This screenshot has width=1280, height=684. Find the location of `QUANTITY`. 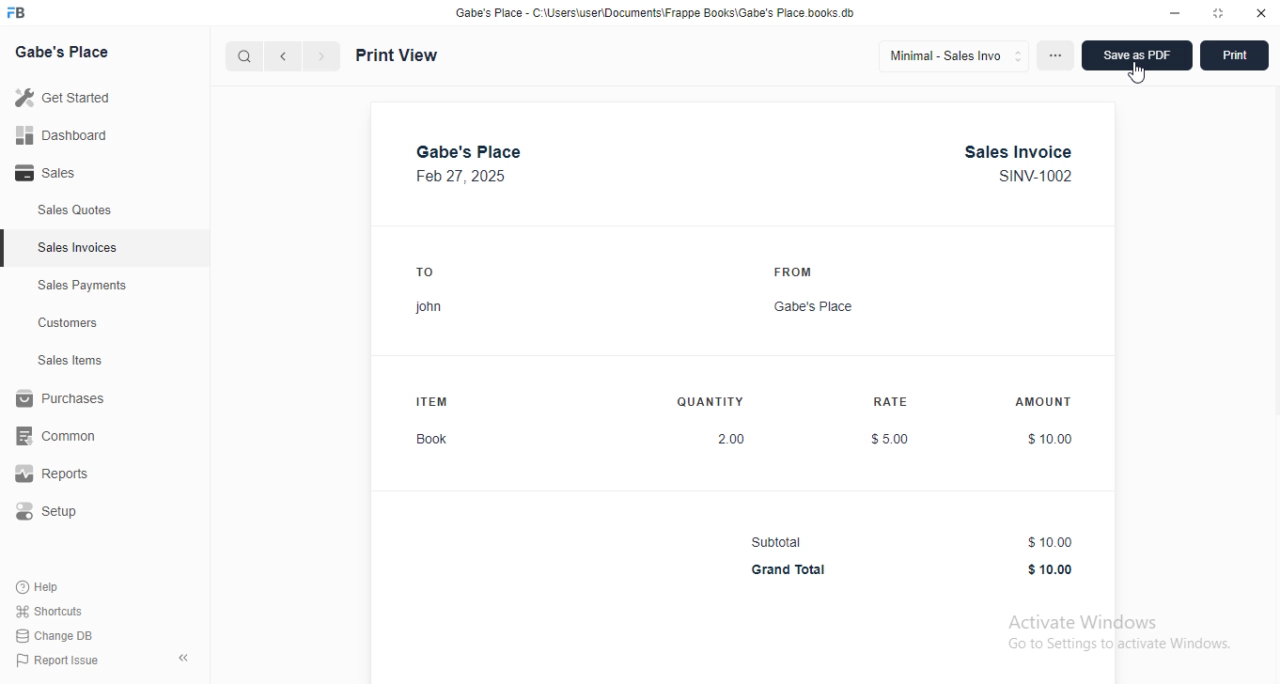

QUANTITY is located at coordinates (710, 402).